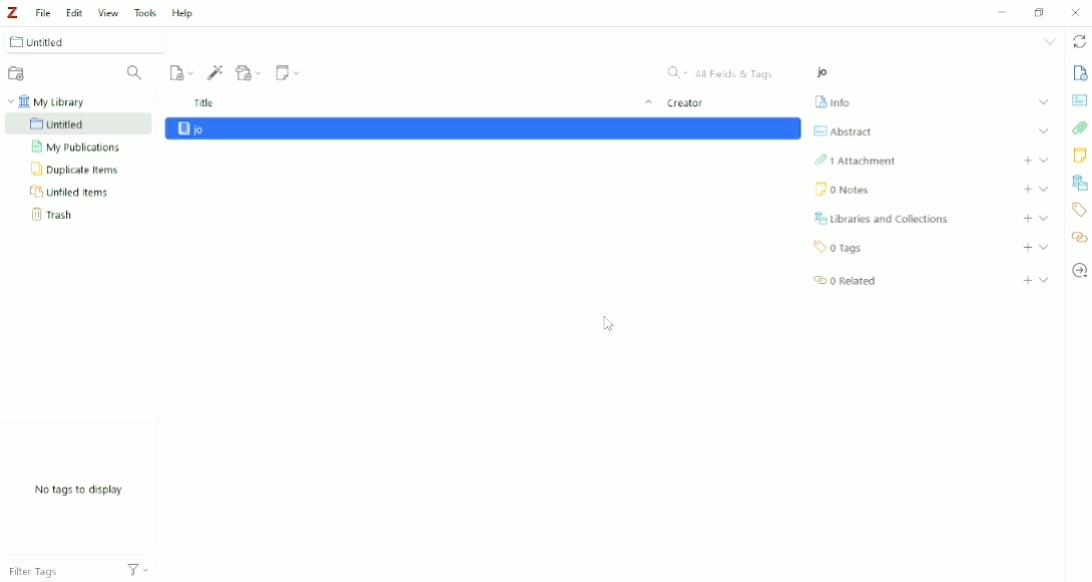  I want to click on List all tabs, so click(1048, 42).